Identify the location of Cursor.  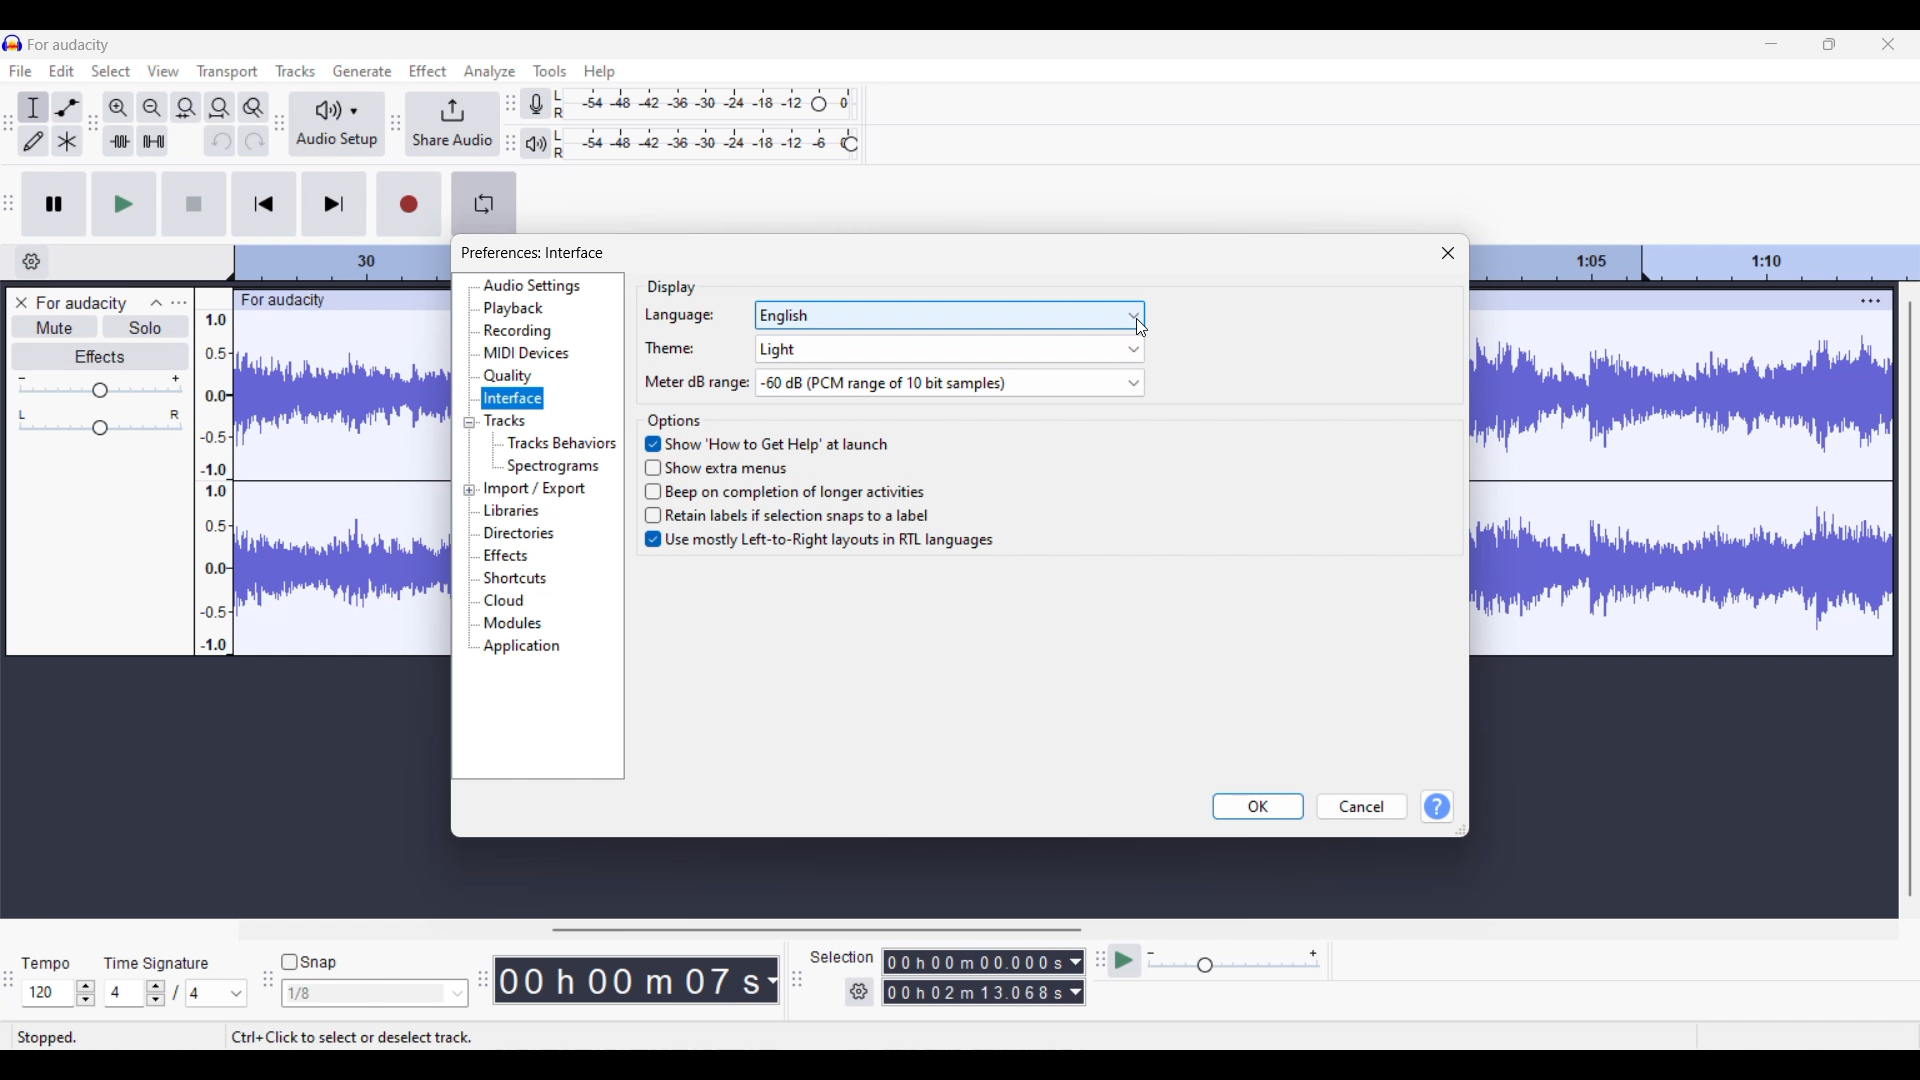
(1144, 328).